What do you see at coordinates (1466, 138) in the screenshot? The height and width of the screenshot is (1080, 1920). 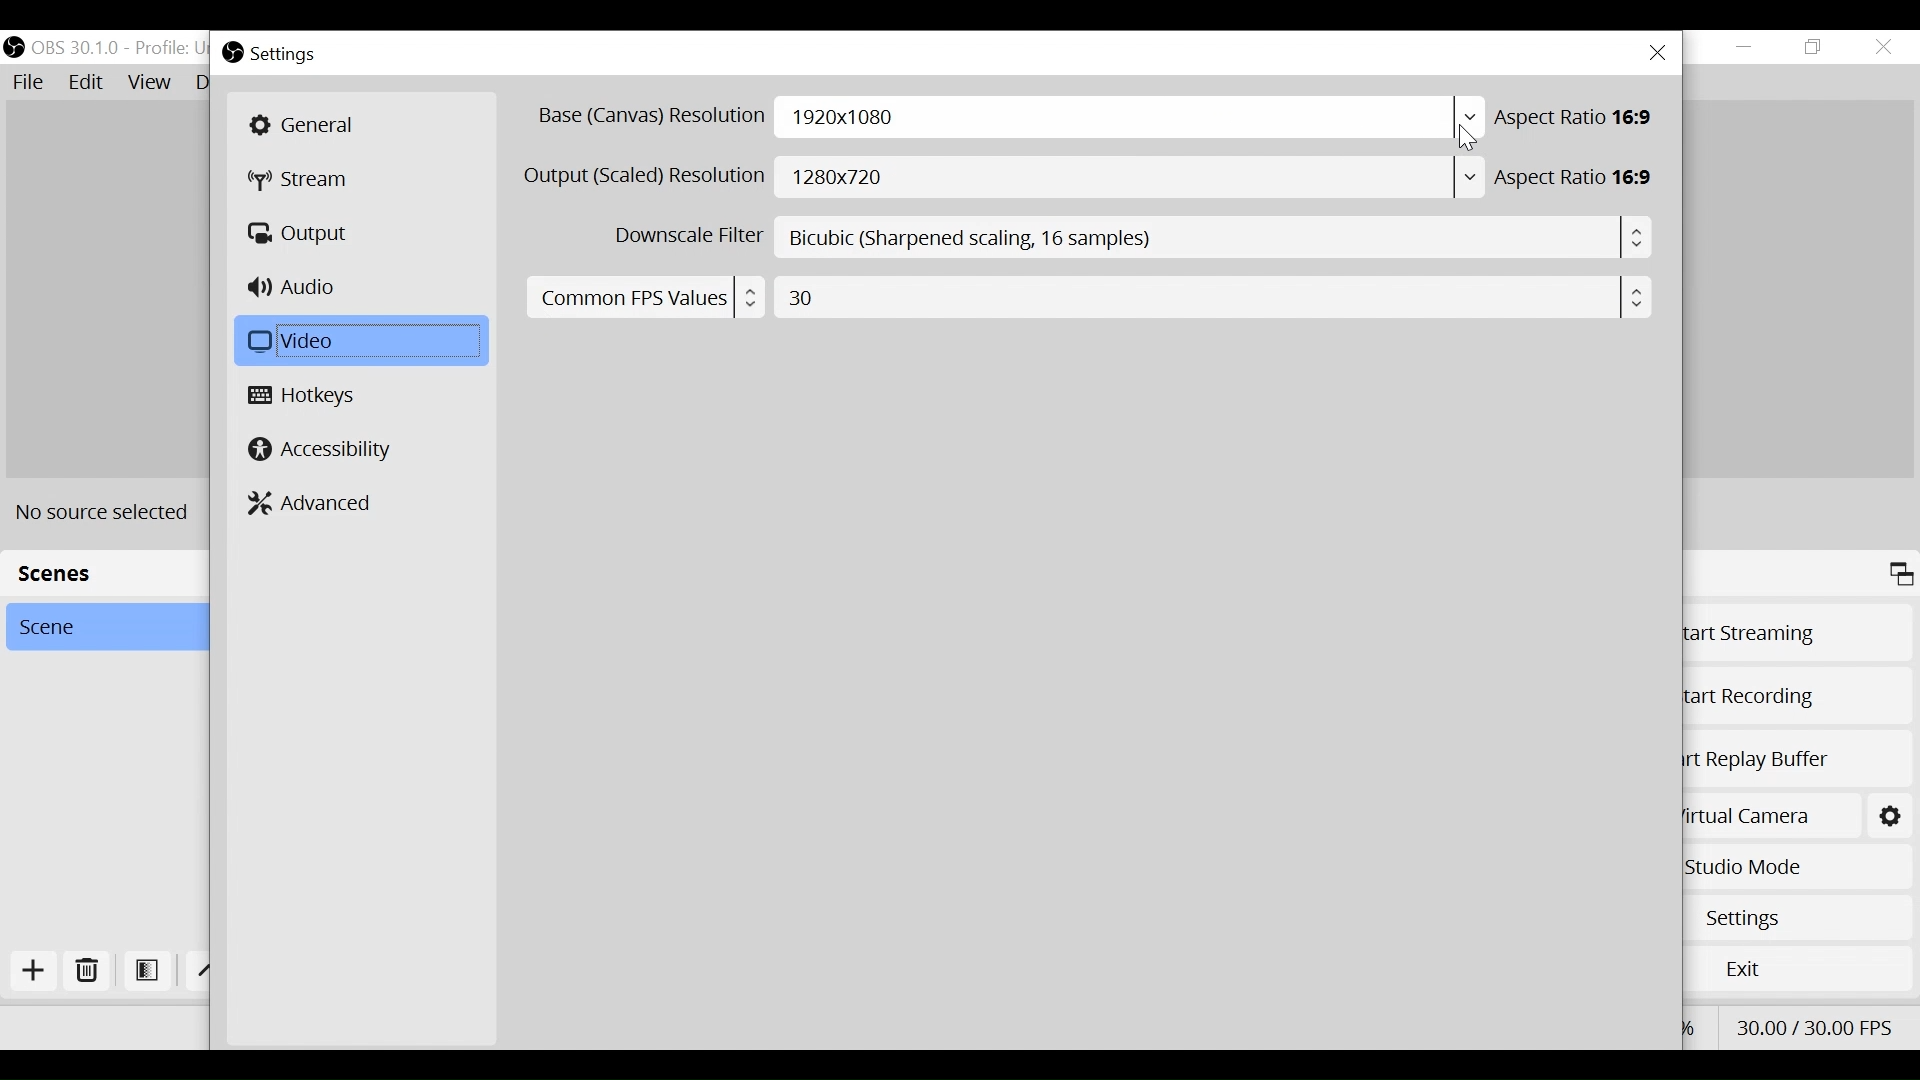 I see `Cursor` at bounding box center [1466, 138].